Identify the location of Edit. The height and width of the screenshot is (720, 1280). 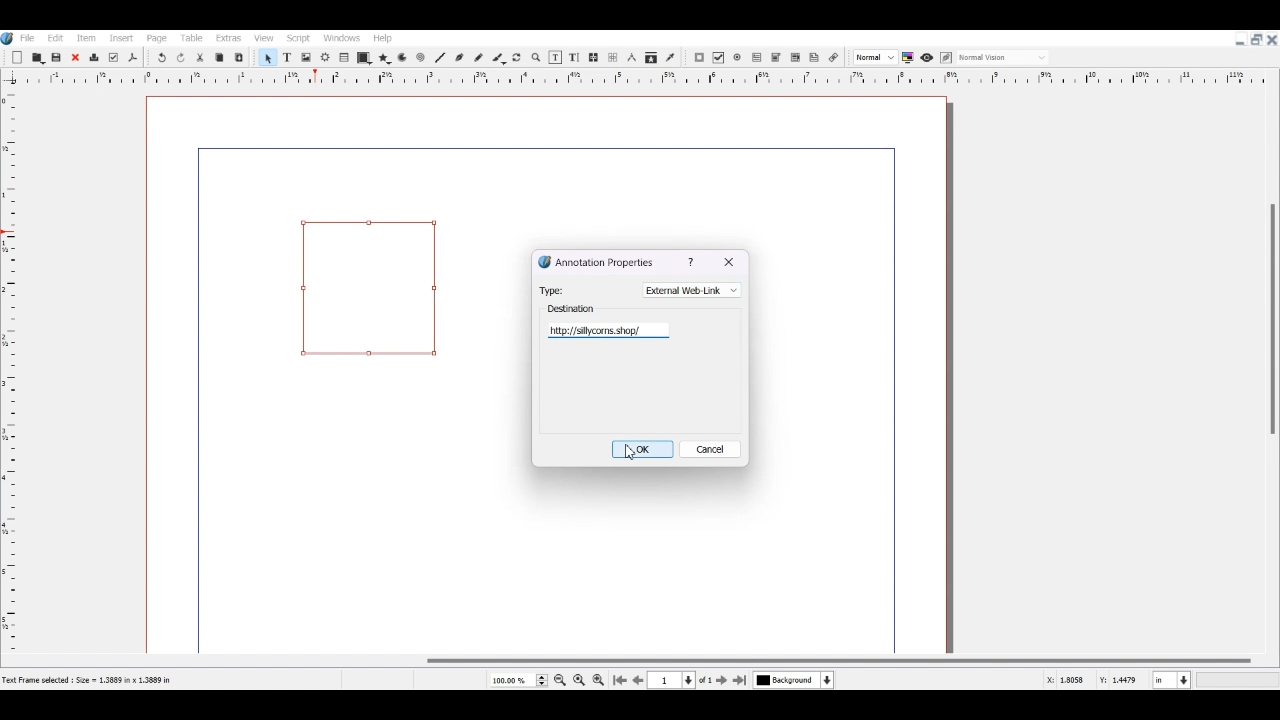
(54, 37).